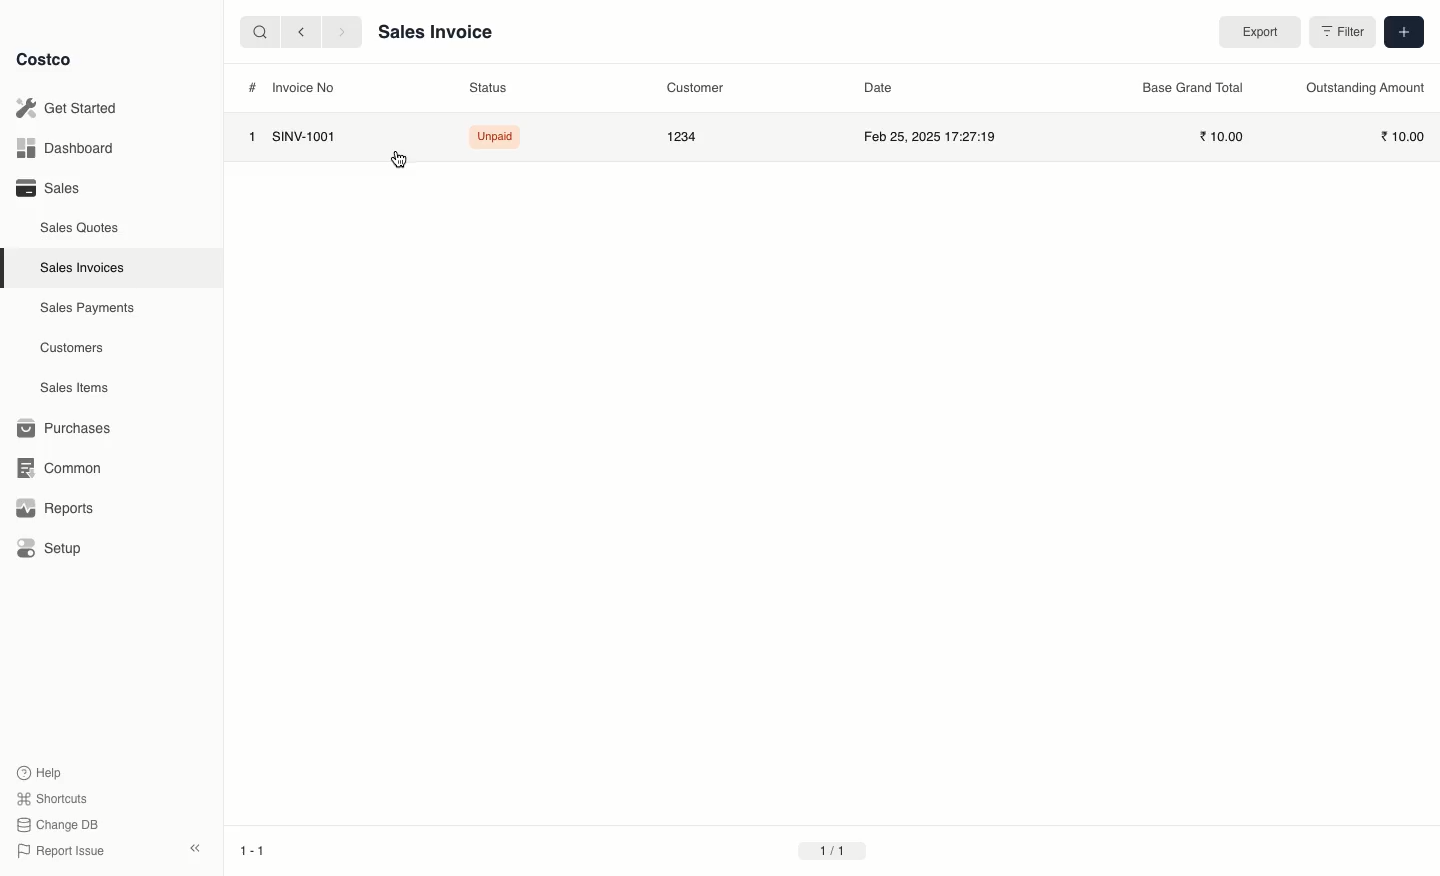 The image size is (1440, 876). I want to click on Add, so click(1403, 32).